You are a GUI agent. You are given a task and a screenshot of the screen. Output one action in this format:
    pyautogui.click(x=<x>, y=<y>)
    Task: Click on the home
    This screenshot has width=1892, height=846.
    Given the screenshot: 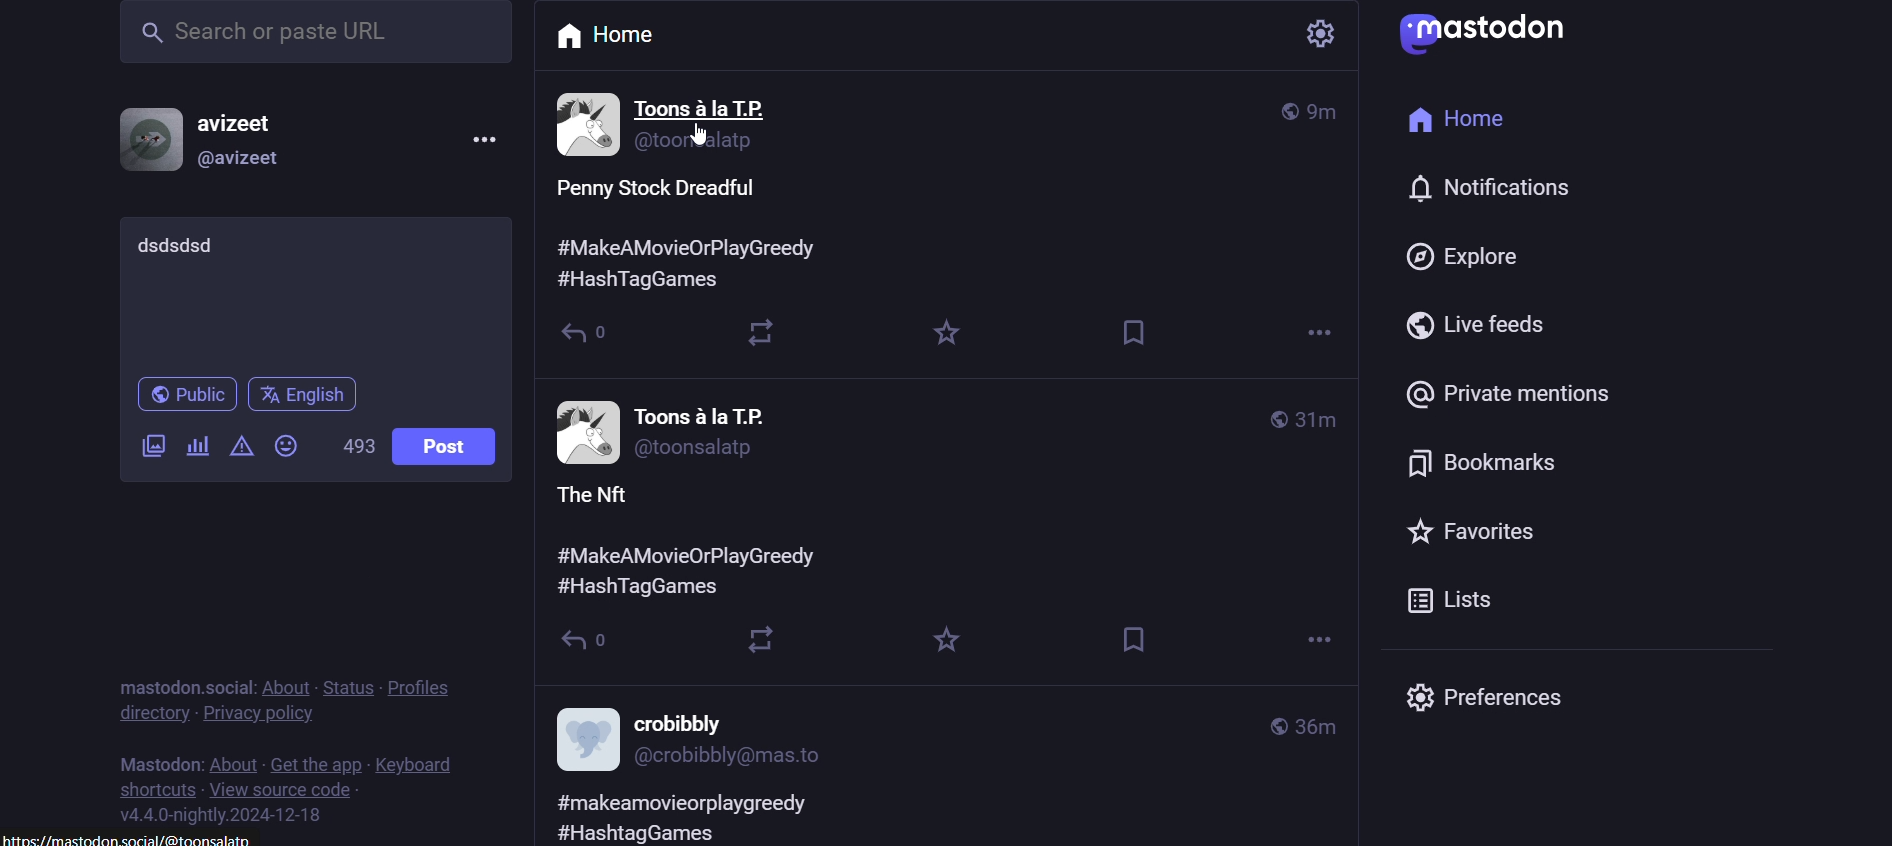 What is the action you would take?
    pyautogui.click(x=611, y=38)
    